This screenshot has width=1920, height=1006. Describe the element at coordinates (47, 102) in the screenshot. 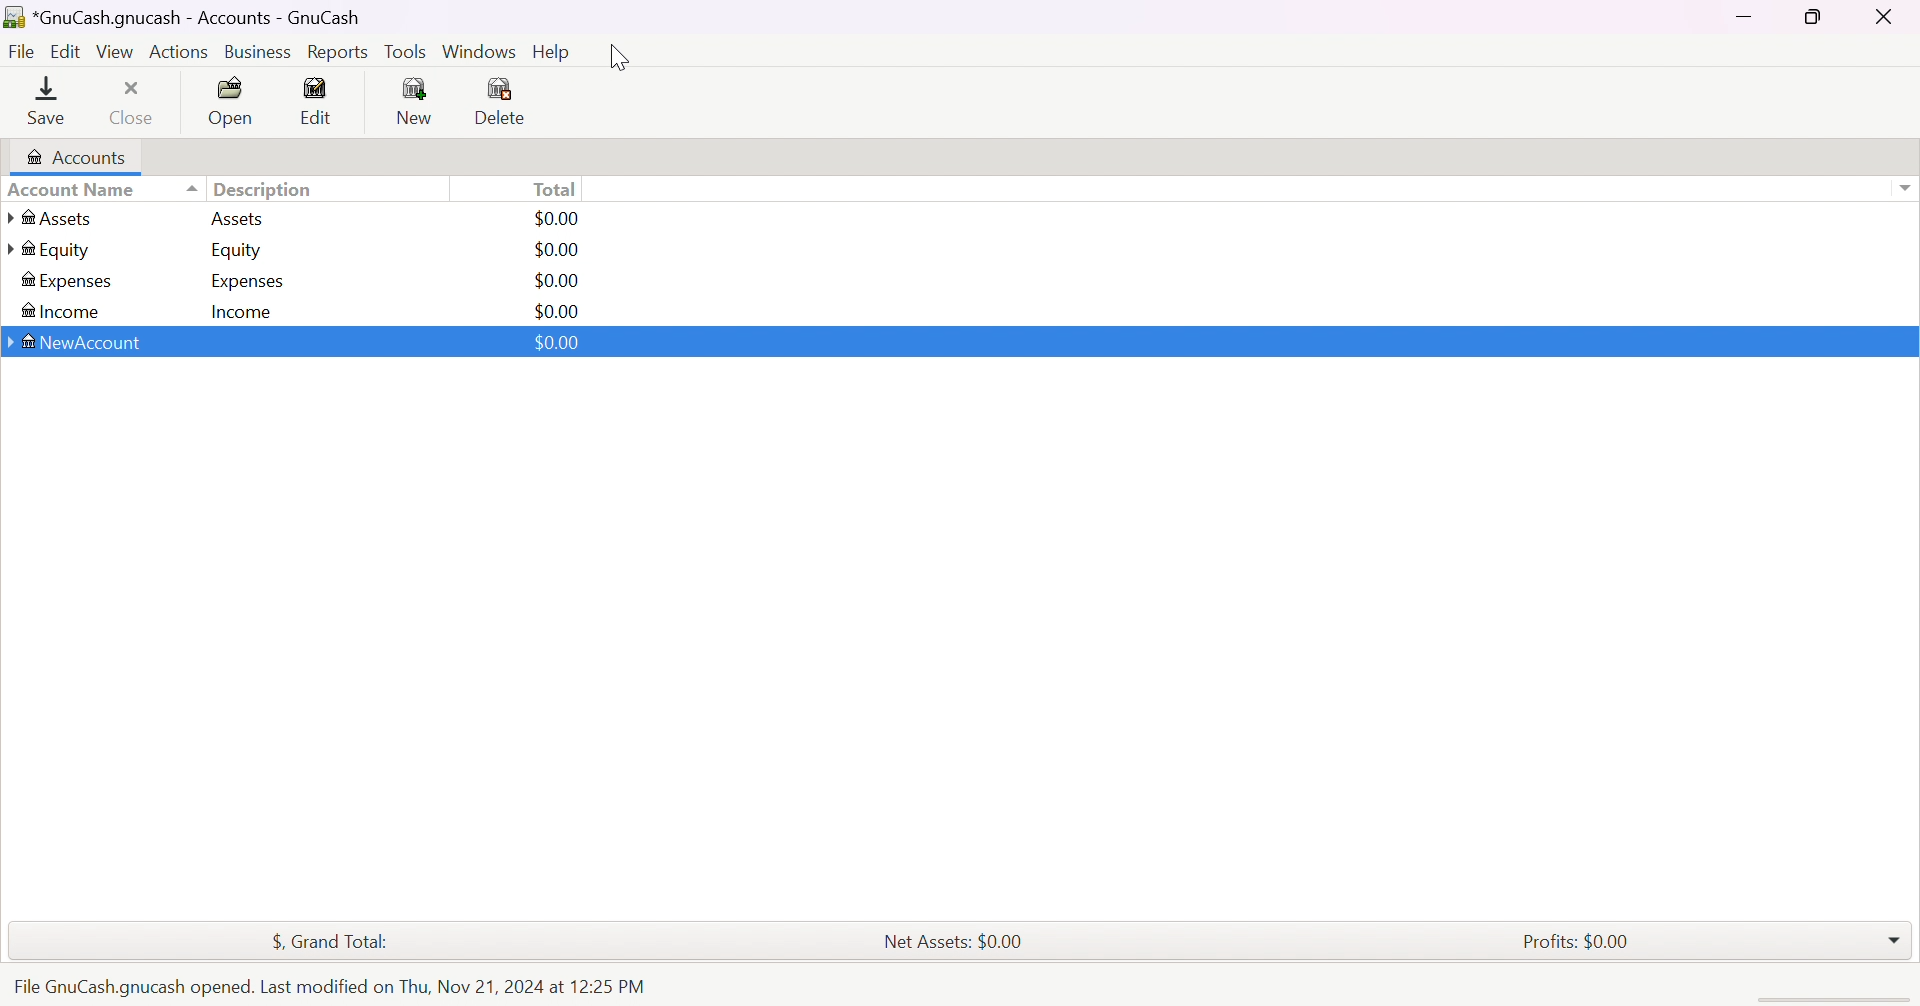

I see `Save` at that location.